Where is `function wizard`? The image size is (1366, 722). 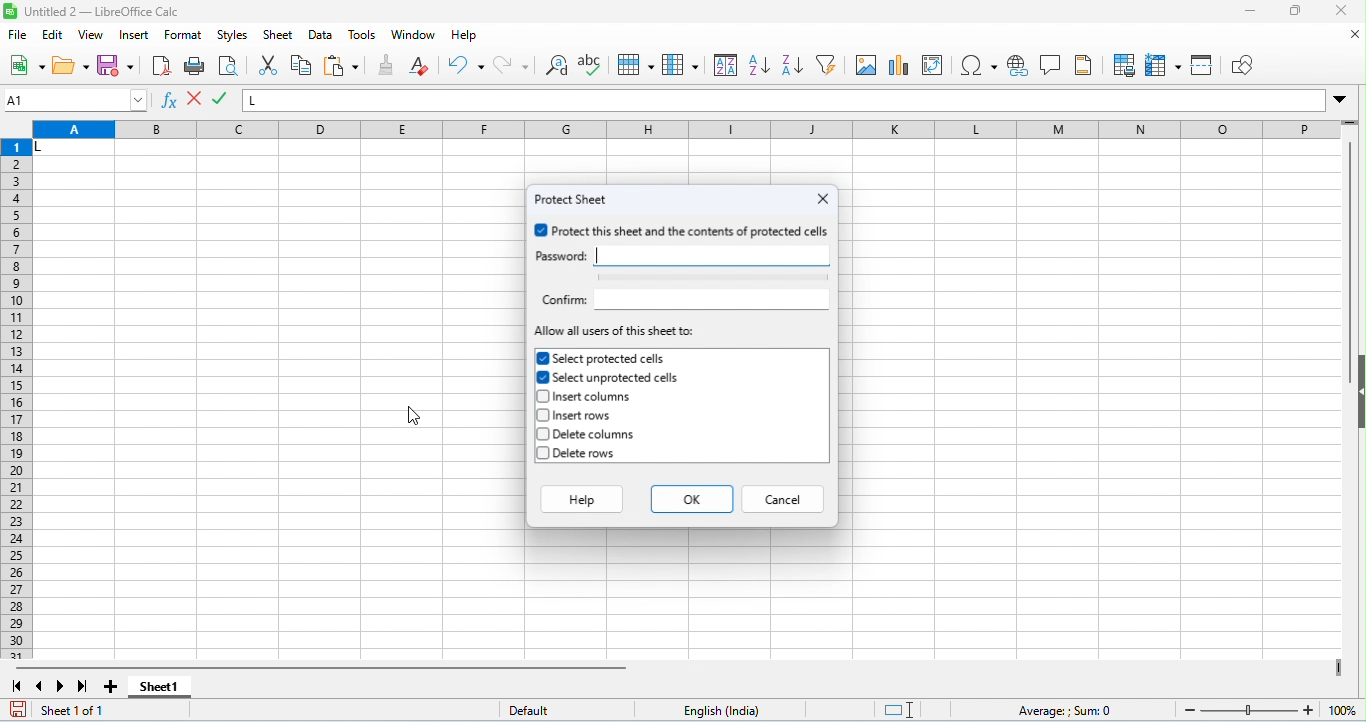 function wizard is located at coordinates (171, 102).